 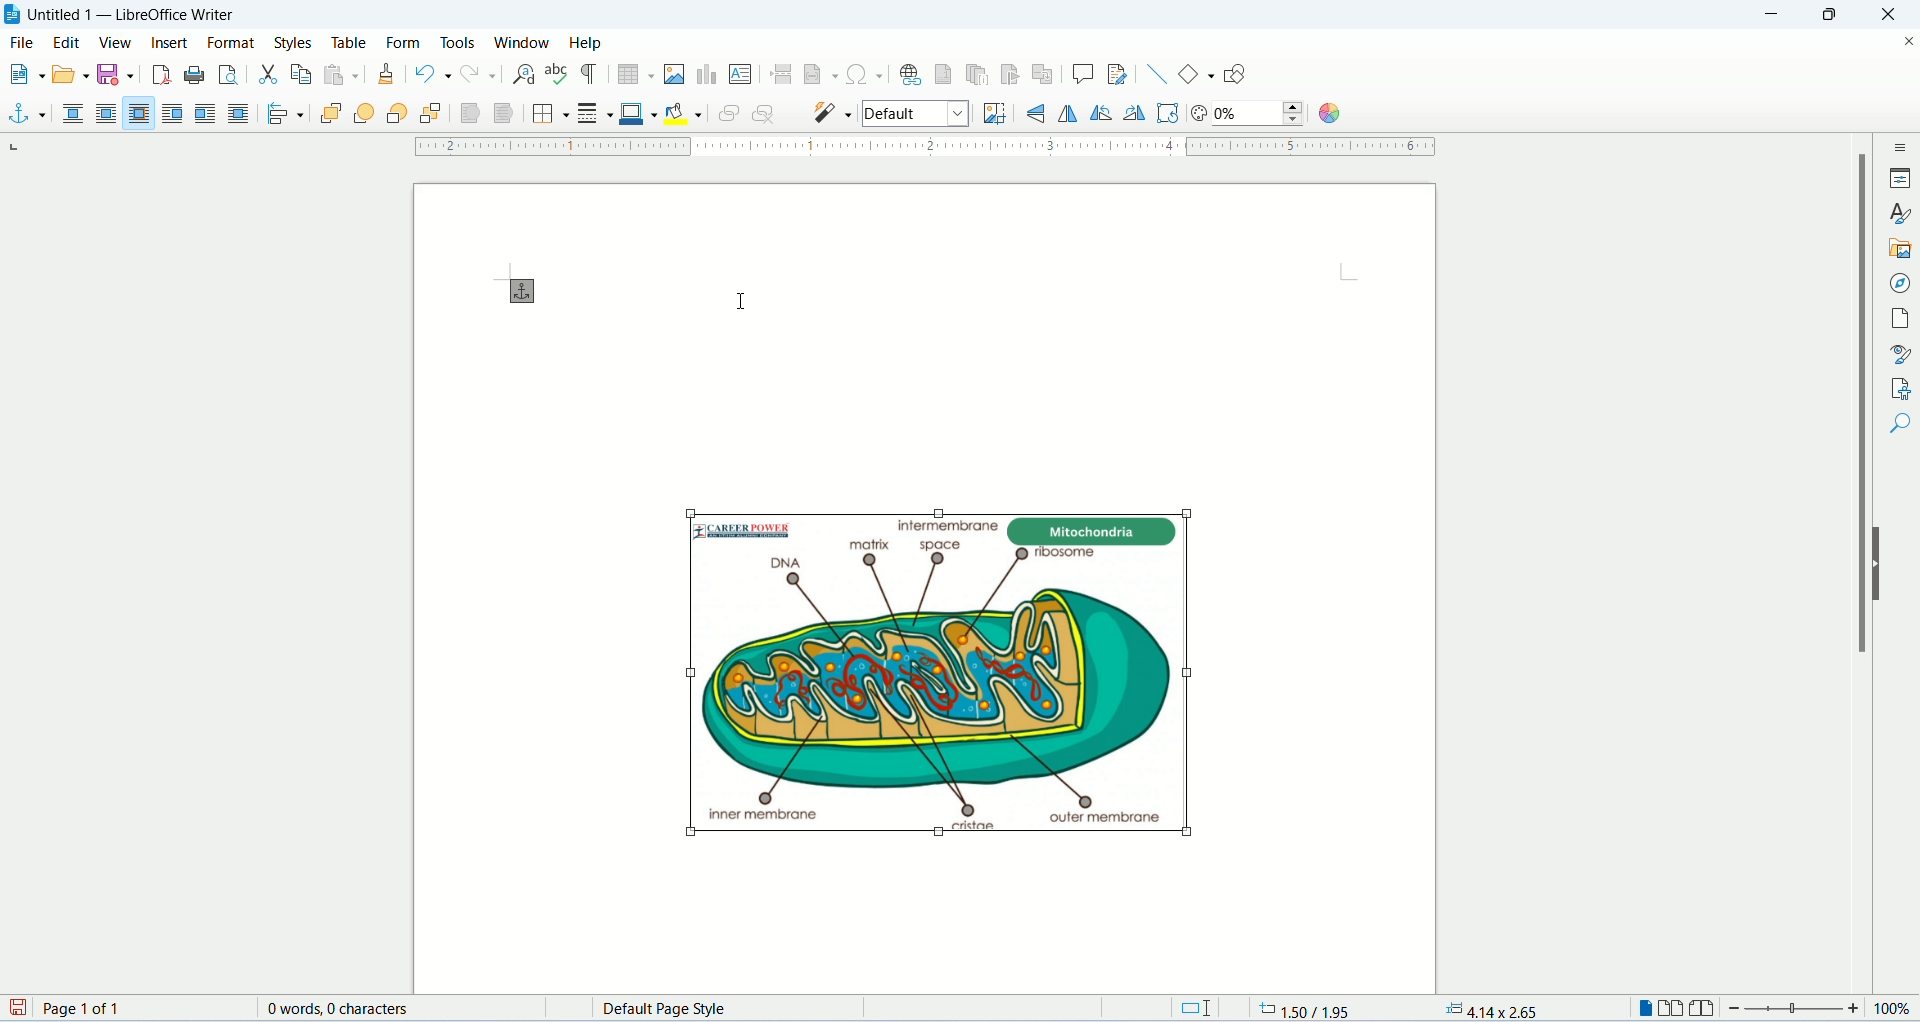 What do you see at coordinates (1402, 1007) in the screenshot?
I see `1.50/1.95 4.14x2.65` at bounding box center [1402, 1007].